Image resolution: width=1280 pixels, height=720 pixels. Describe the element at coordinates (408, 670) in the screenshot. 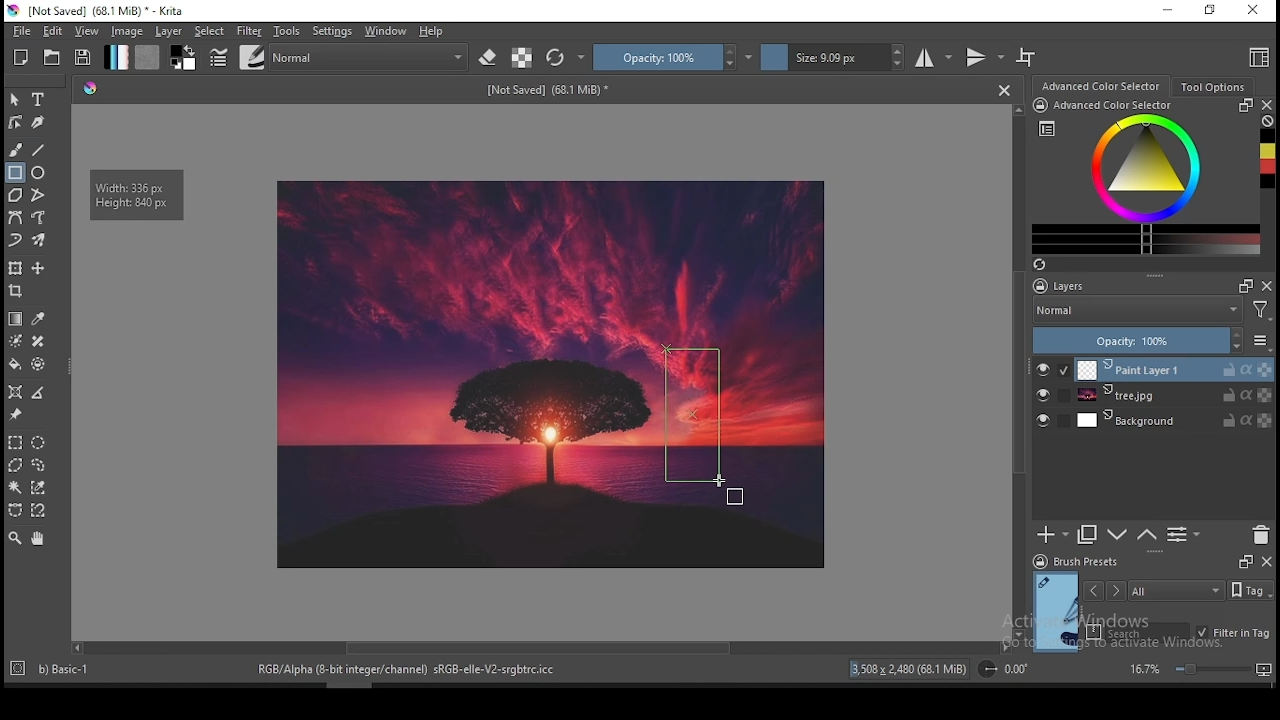

I see `'RGB/Alpha (8-bit integer/channel) sRGB-elle-V2-srgbtre.icc` at that location.